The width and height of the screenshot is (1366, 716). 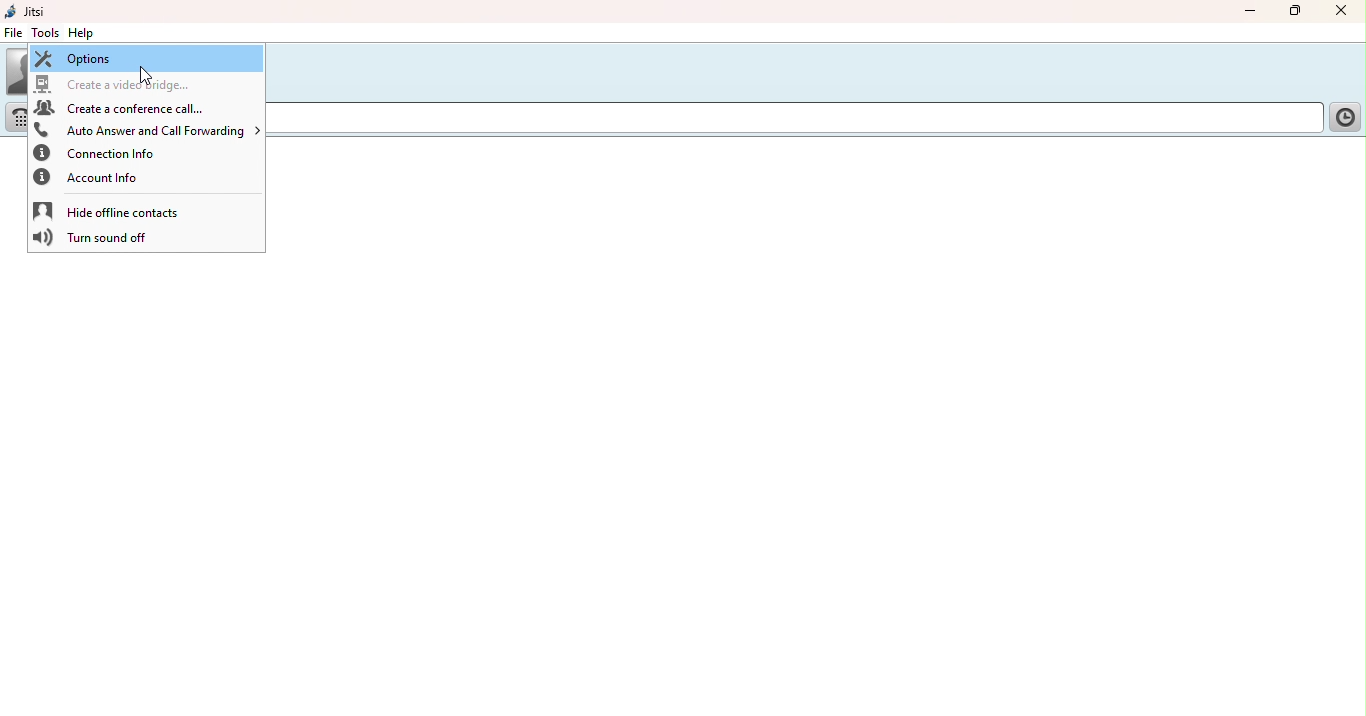 I want to click on Click here toshow call history, so click(x=1343, y=118).